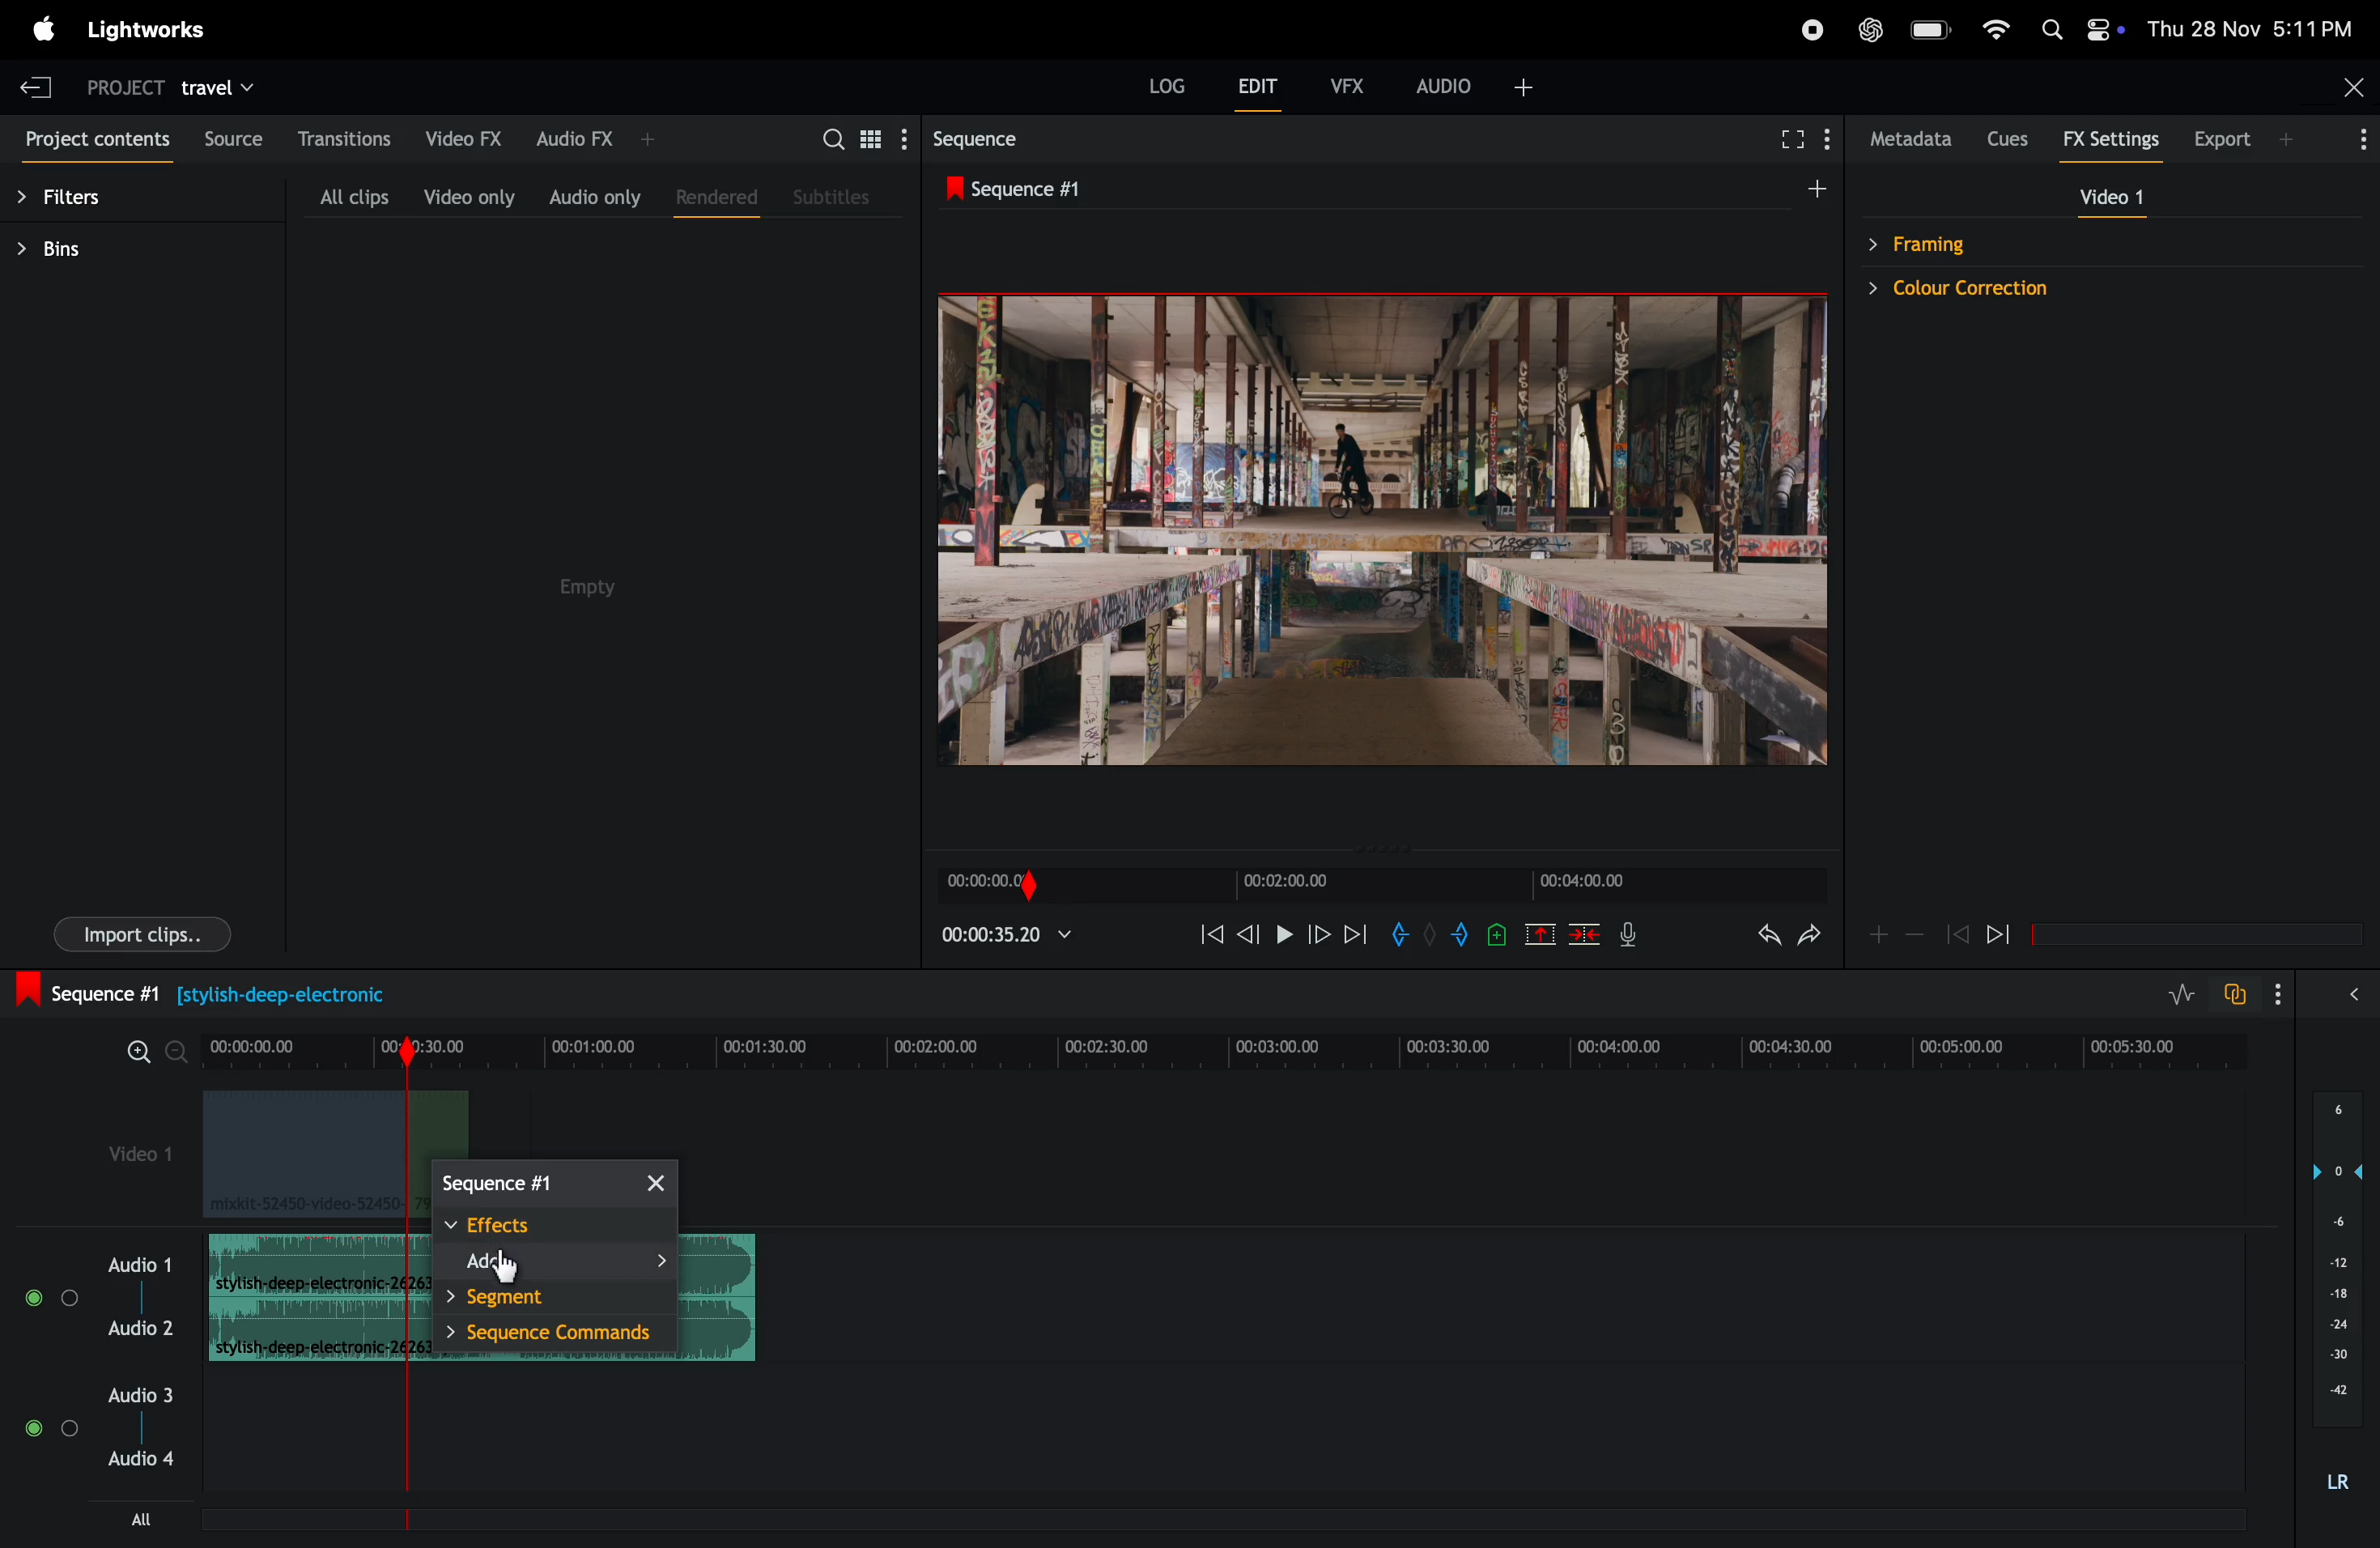 The image size is (2380, 1548). Describe the element at coordinates (1754, 942) in the screenshot. I see `undo` at that location.